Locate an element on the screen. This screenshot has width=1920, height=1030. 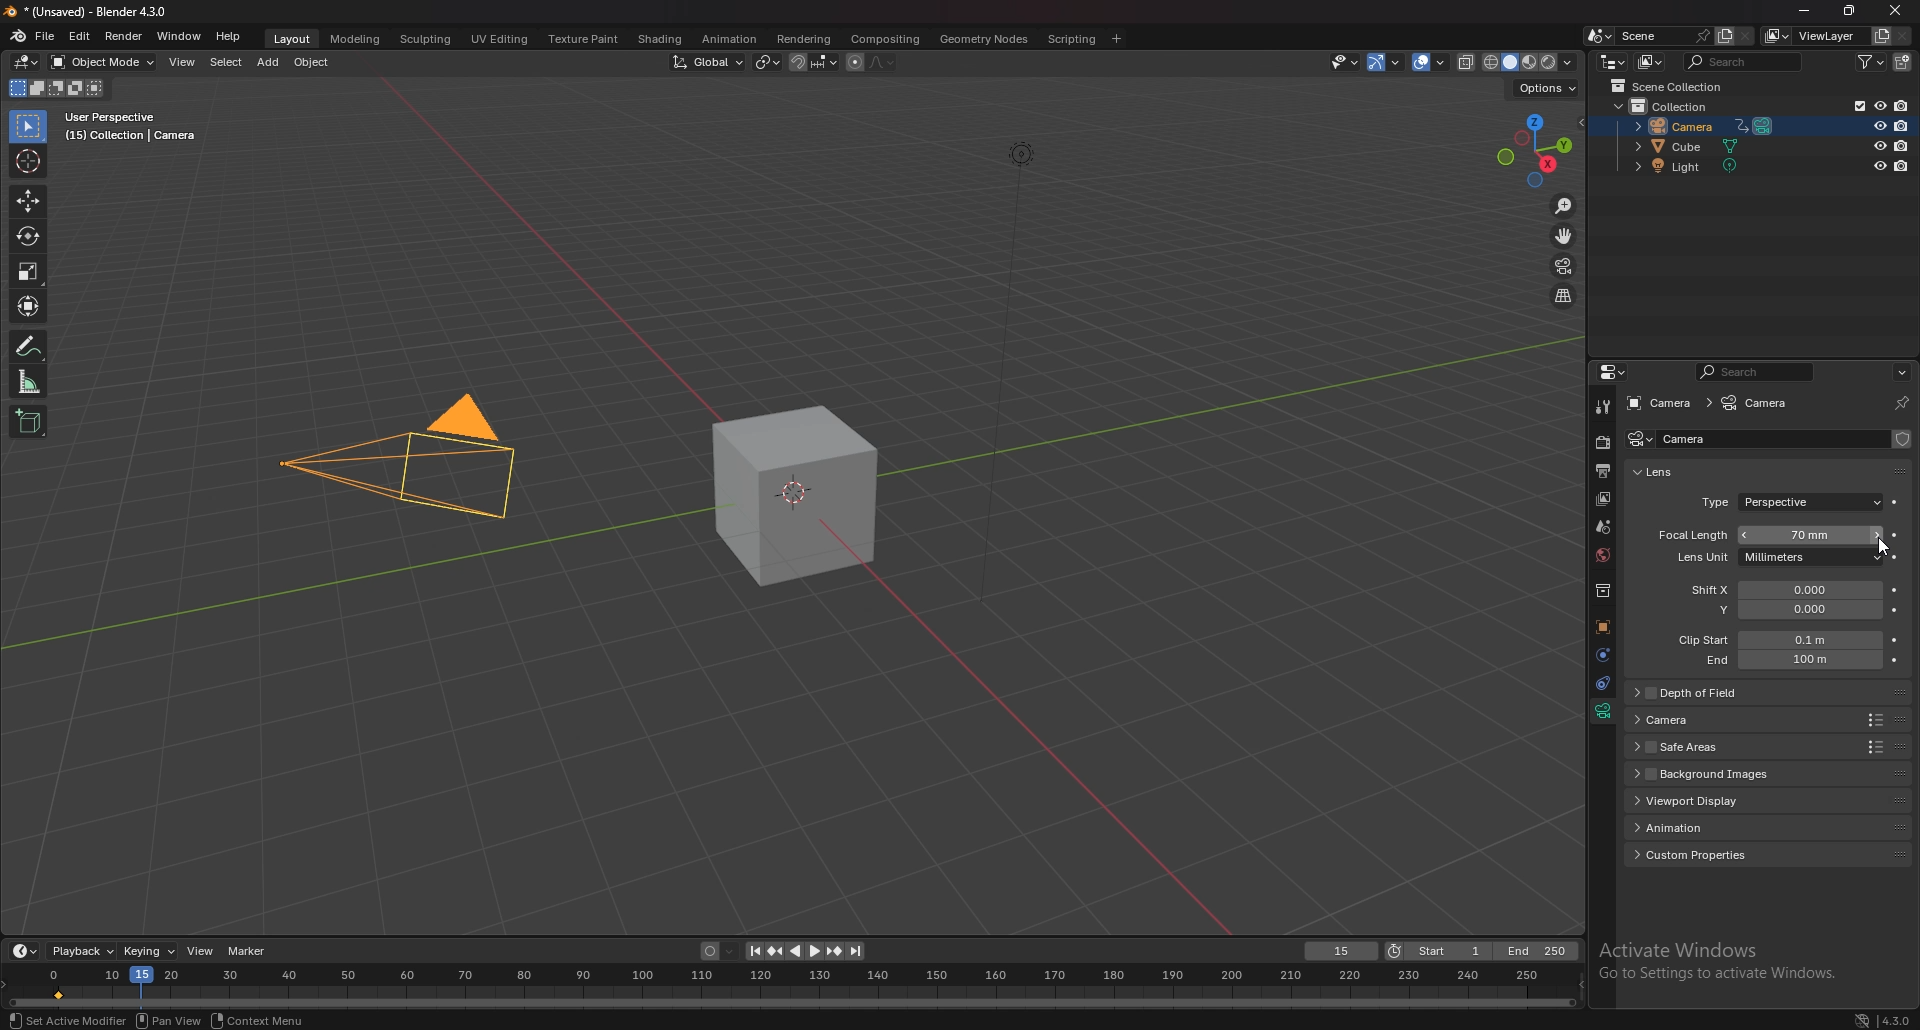
resize is located at coordinates (1850, 11).